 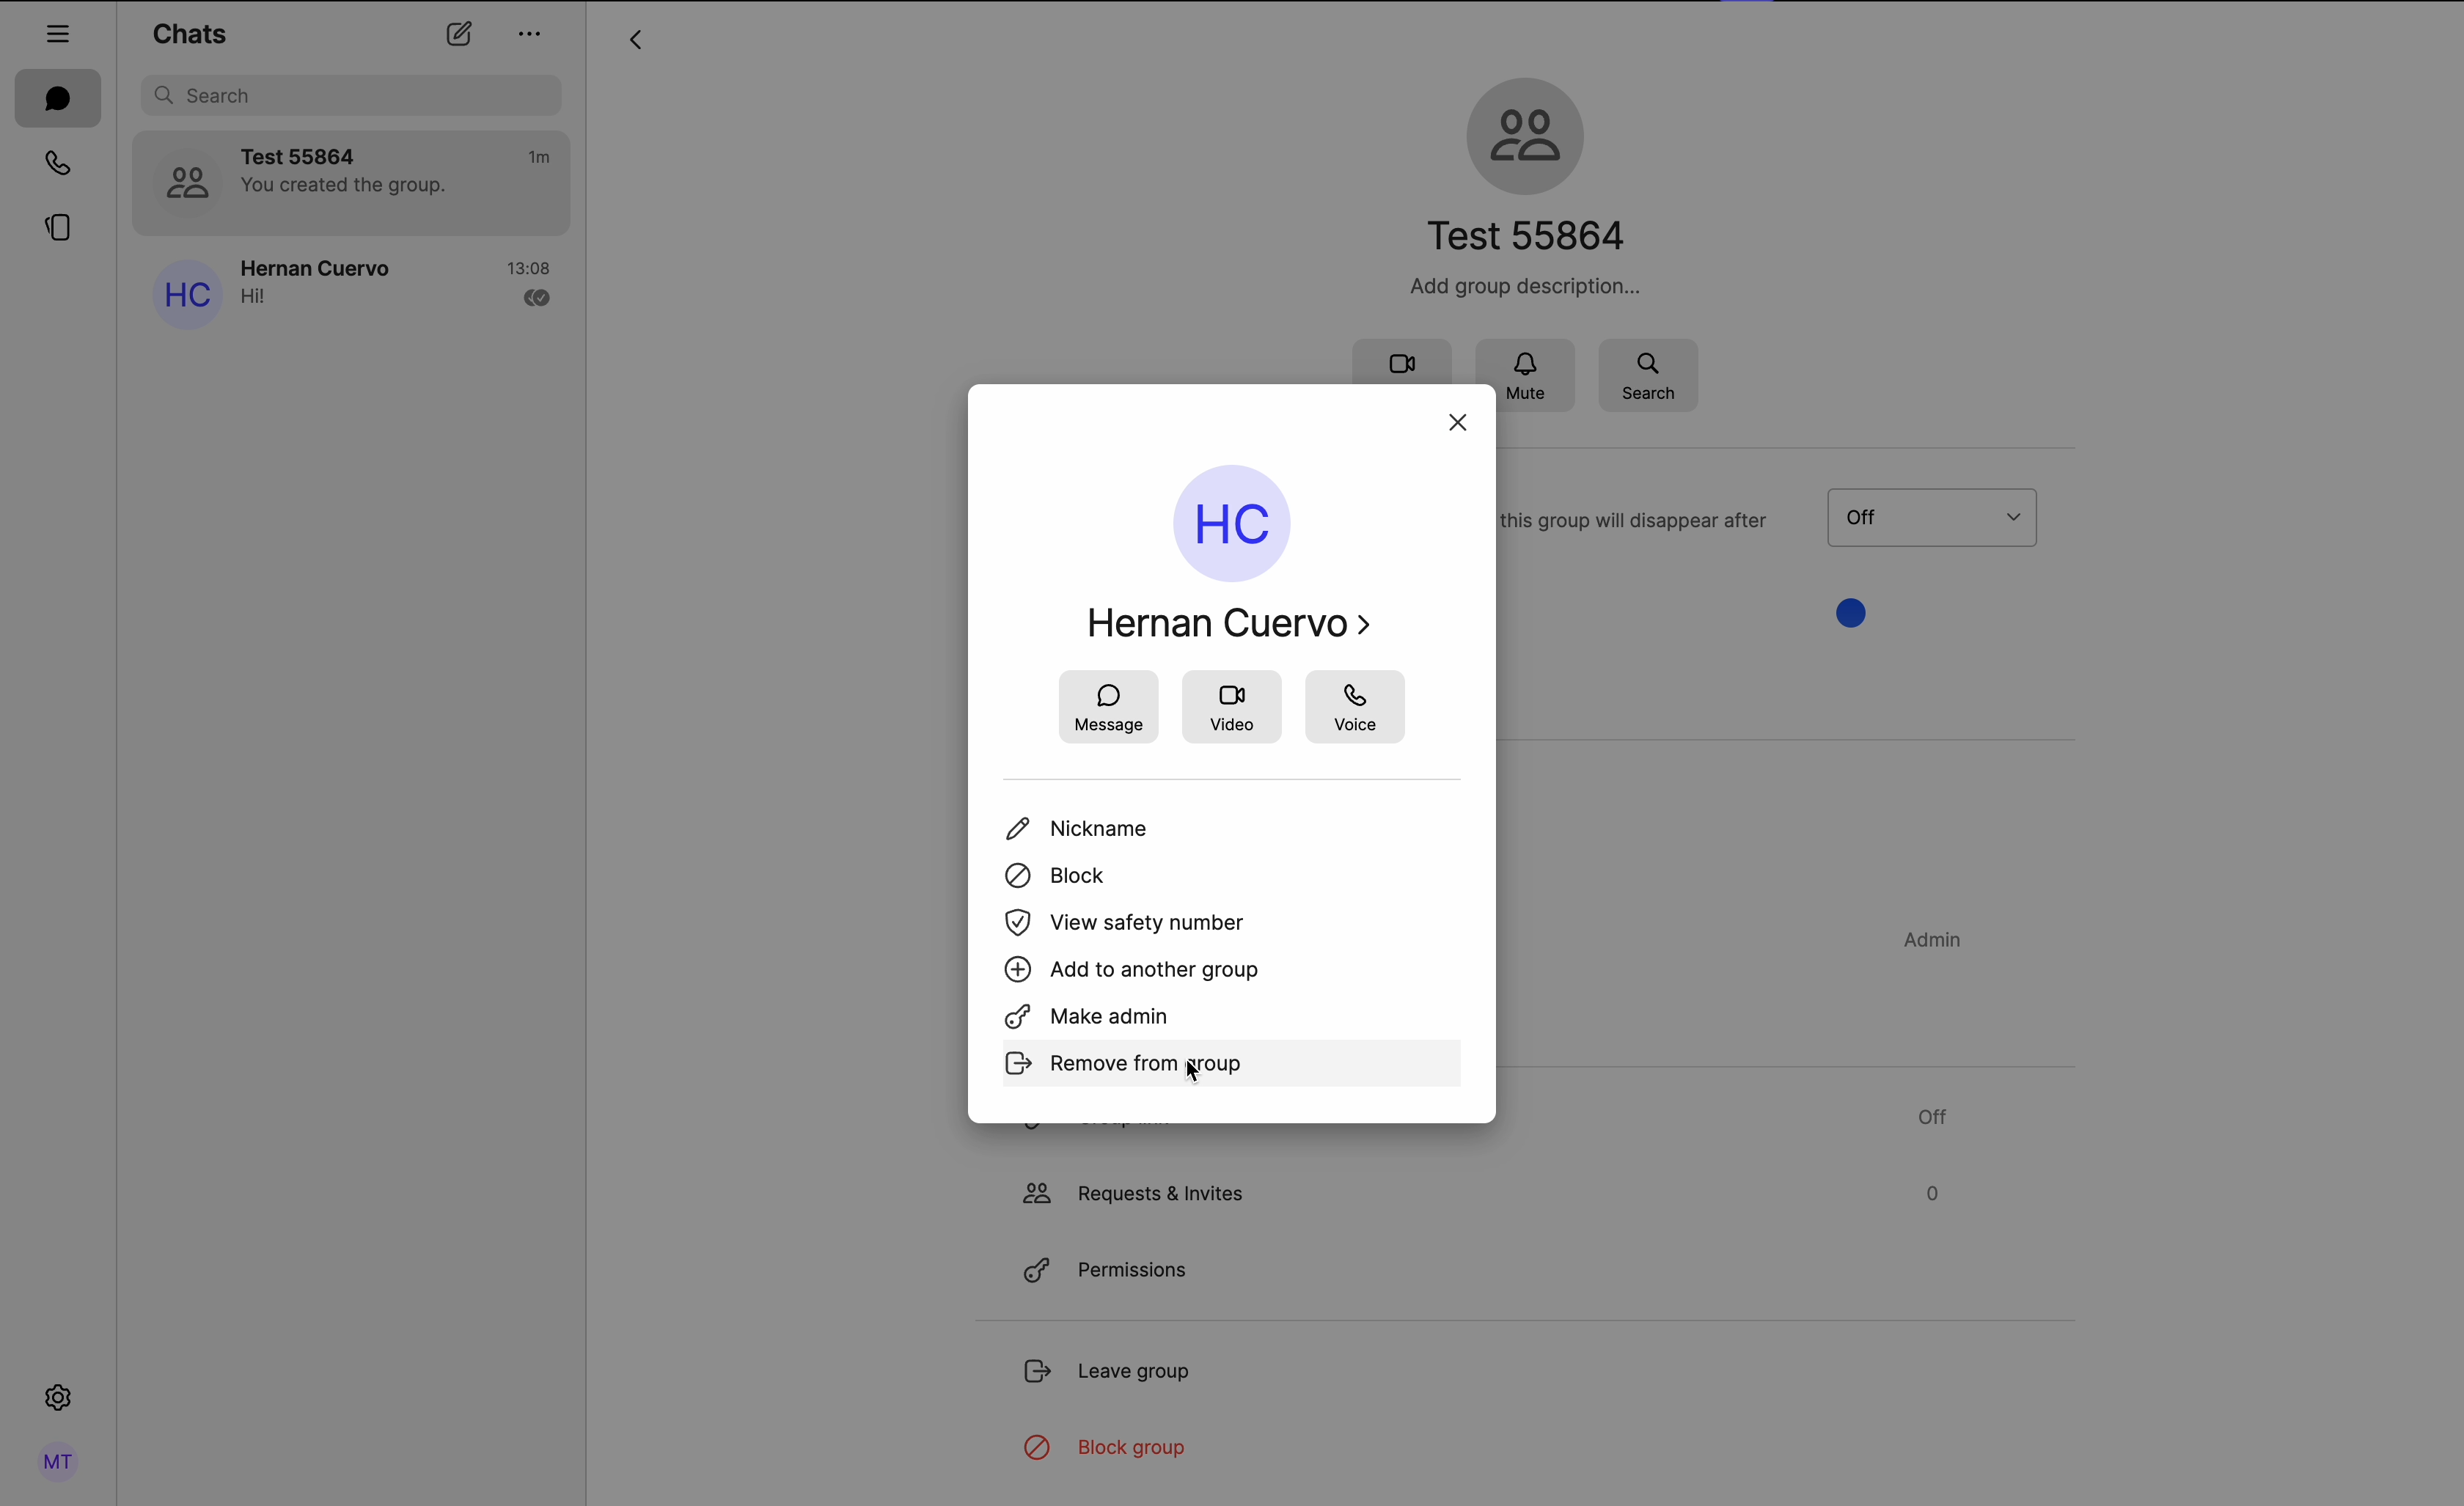 What do you see at coordinates (1107, 709) in the screenshot?
I see `message button` at bounding box center [1107, 709].